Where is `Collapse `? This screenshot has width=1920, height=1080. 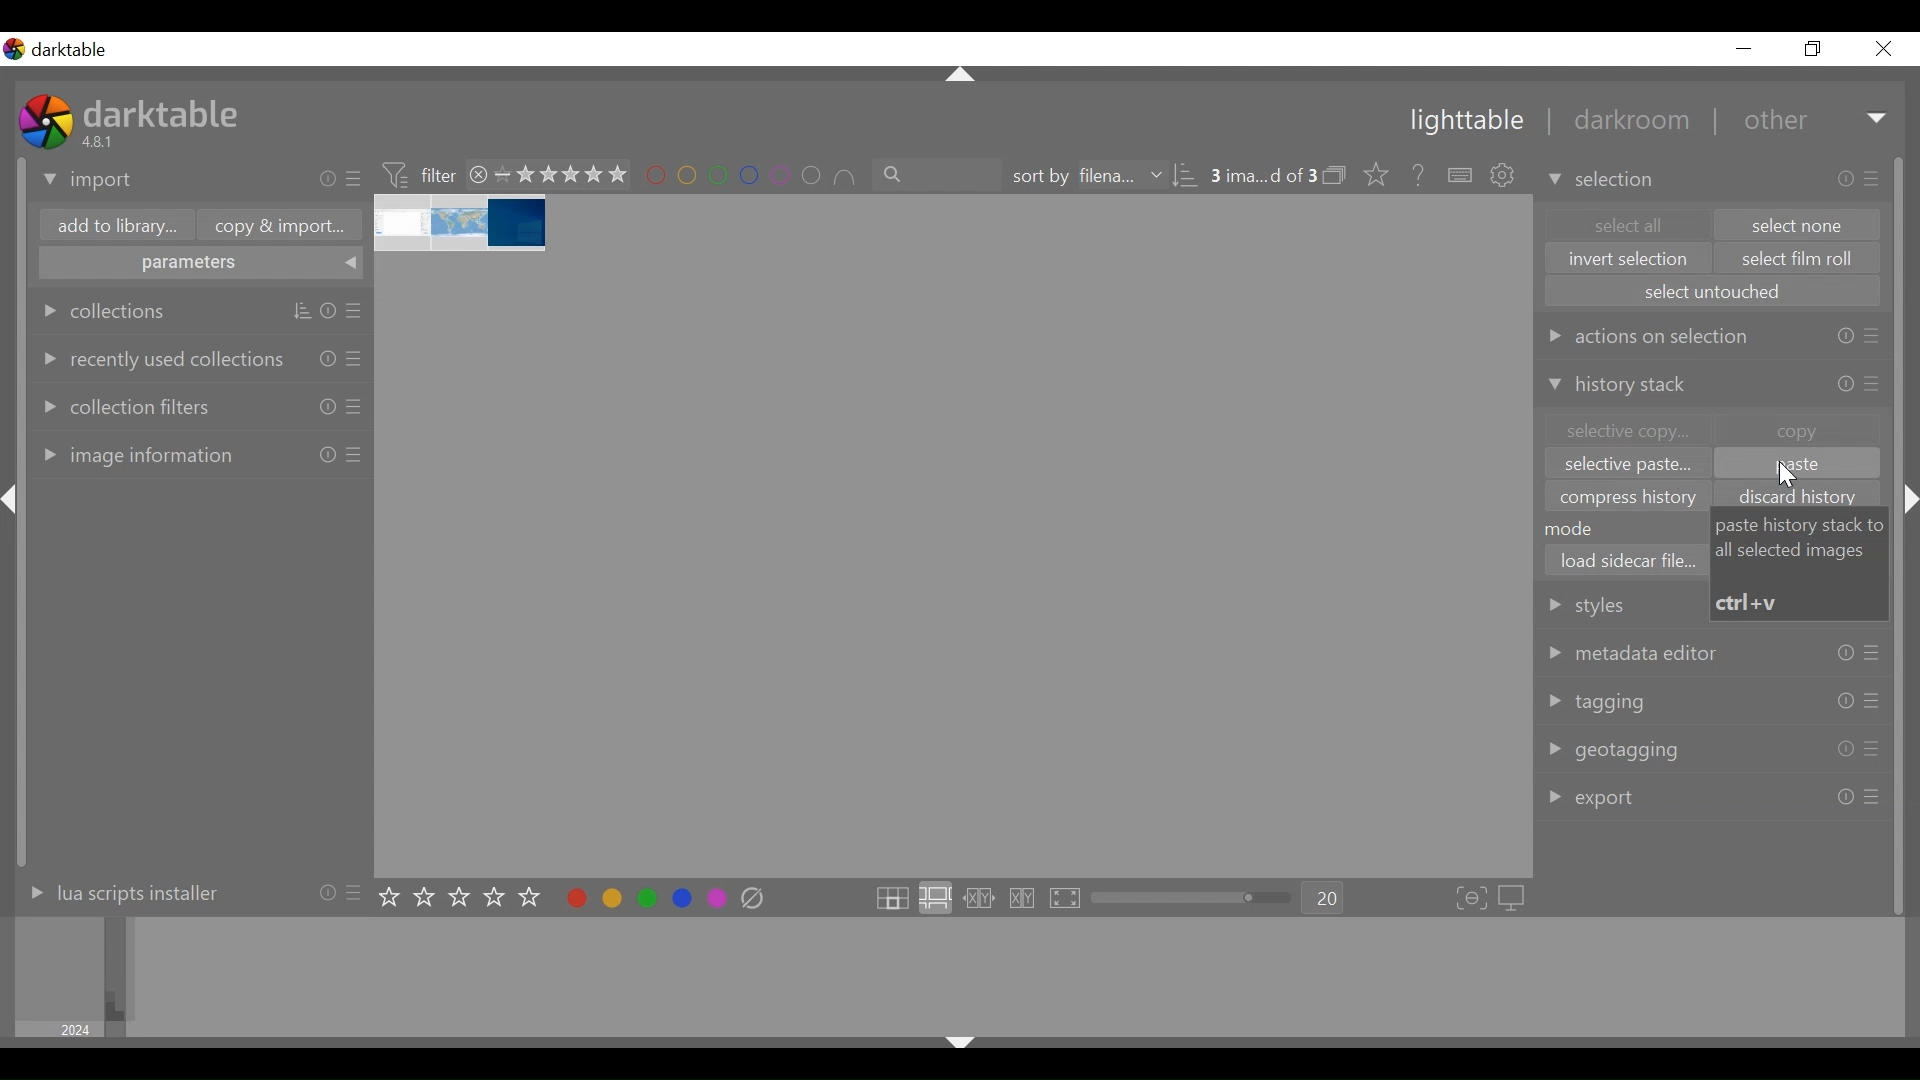 Collapse  is located at coordinates (962, 76).